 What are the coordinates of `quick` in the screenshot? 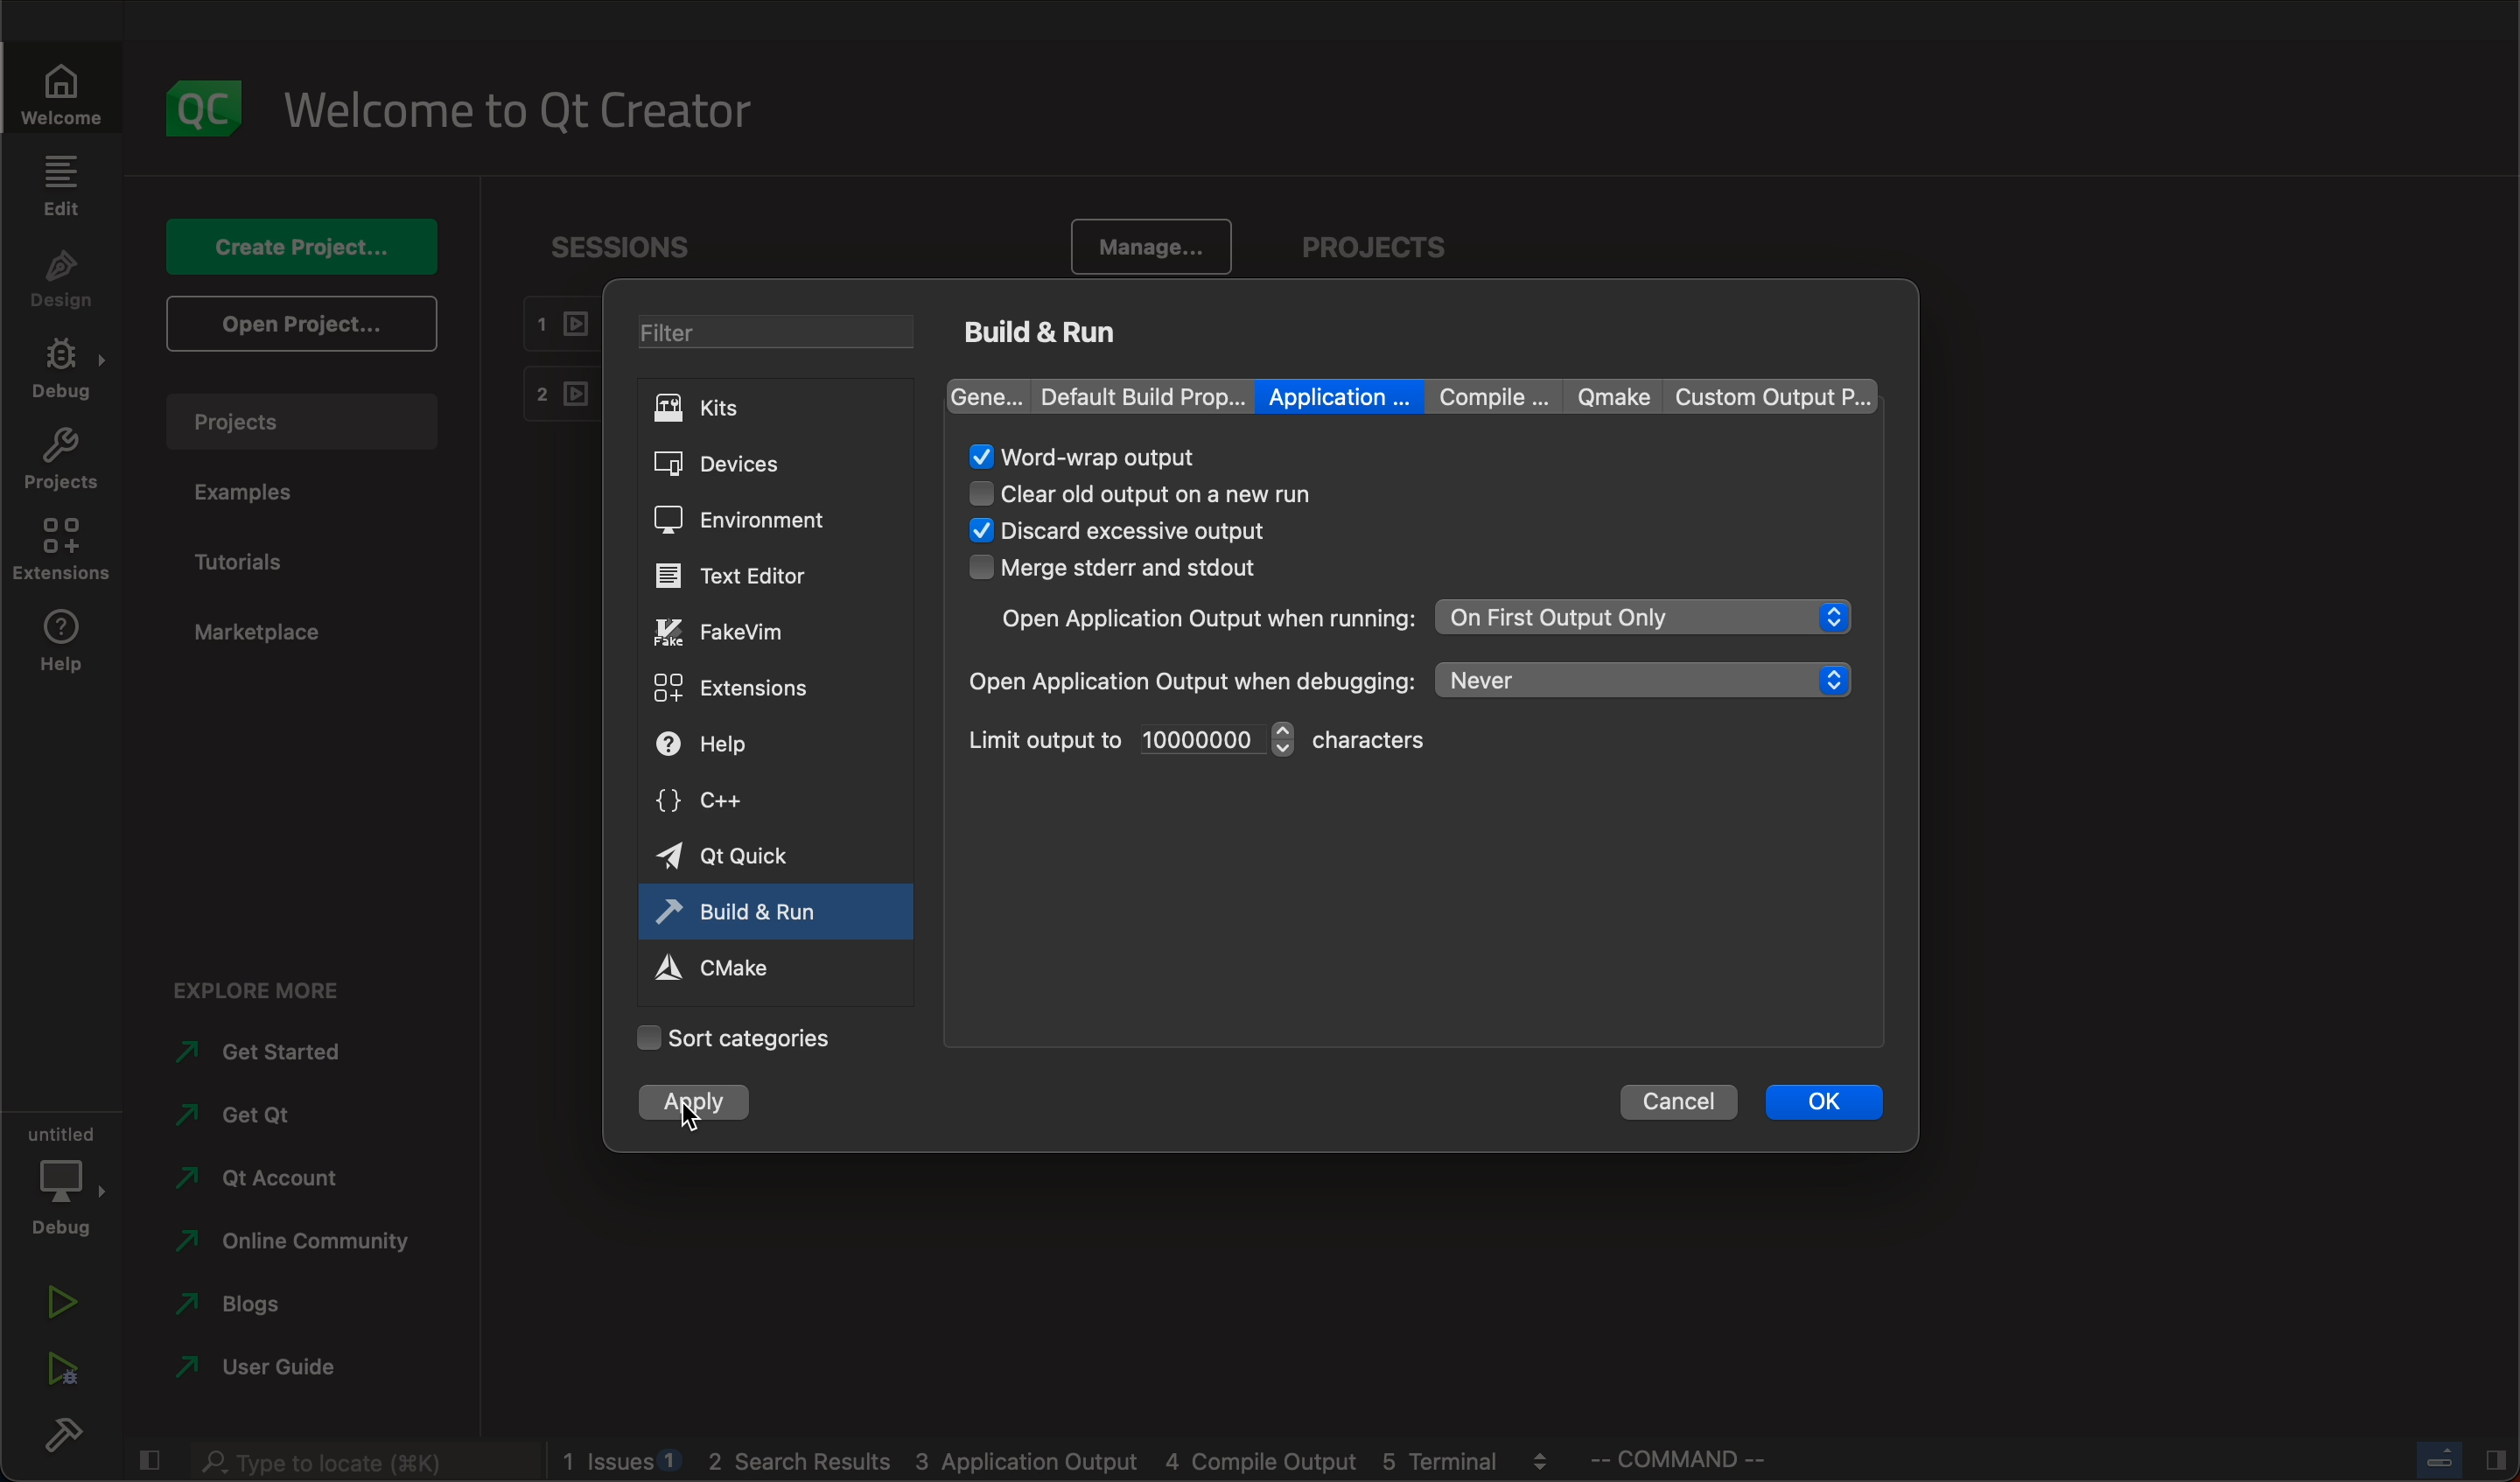 It's located at (750, 855).